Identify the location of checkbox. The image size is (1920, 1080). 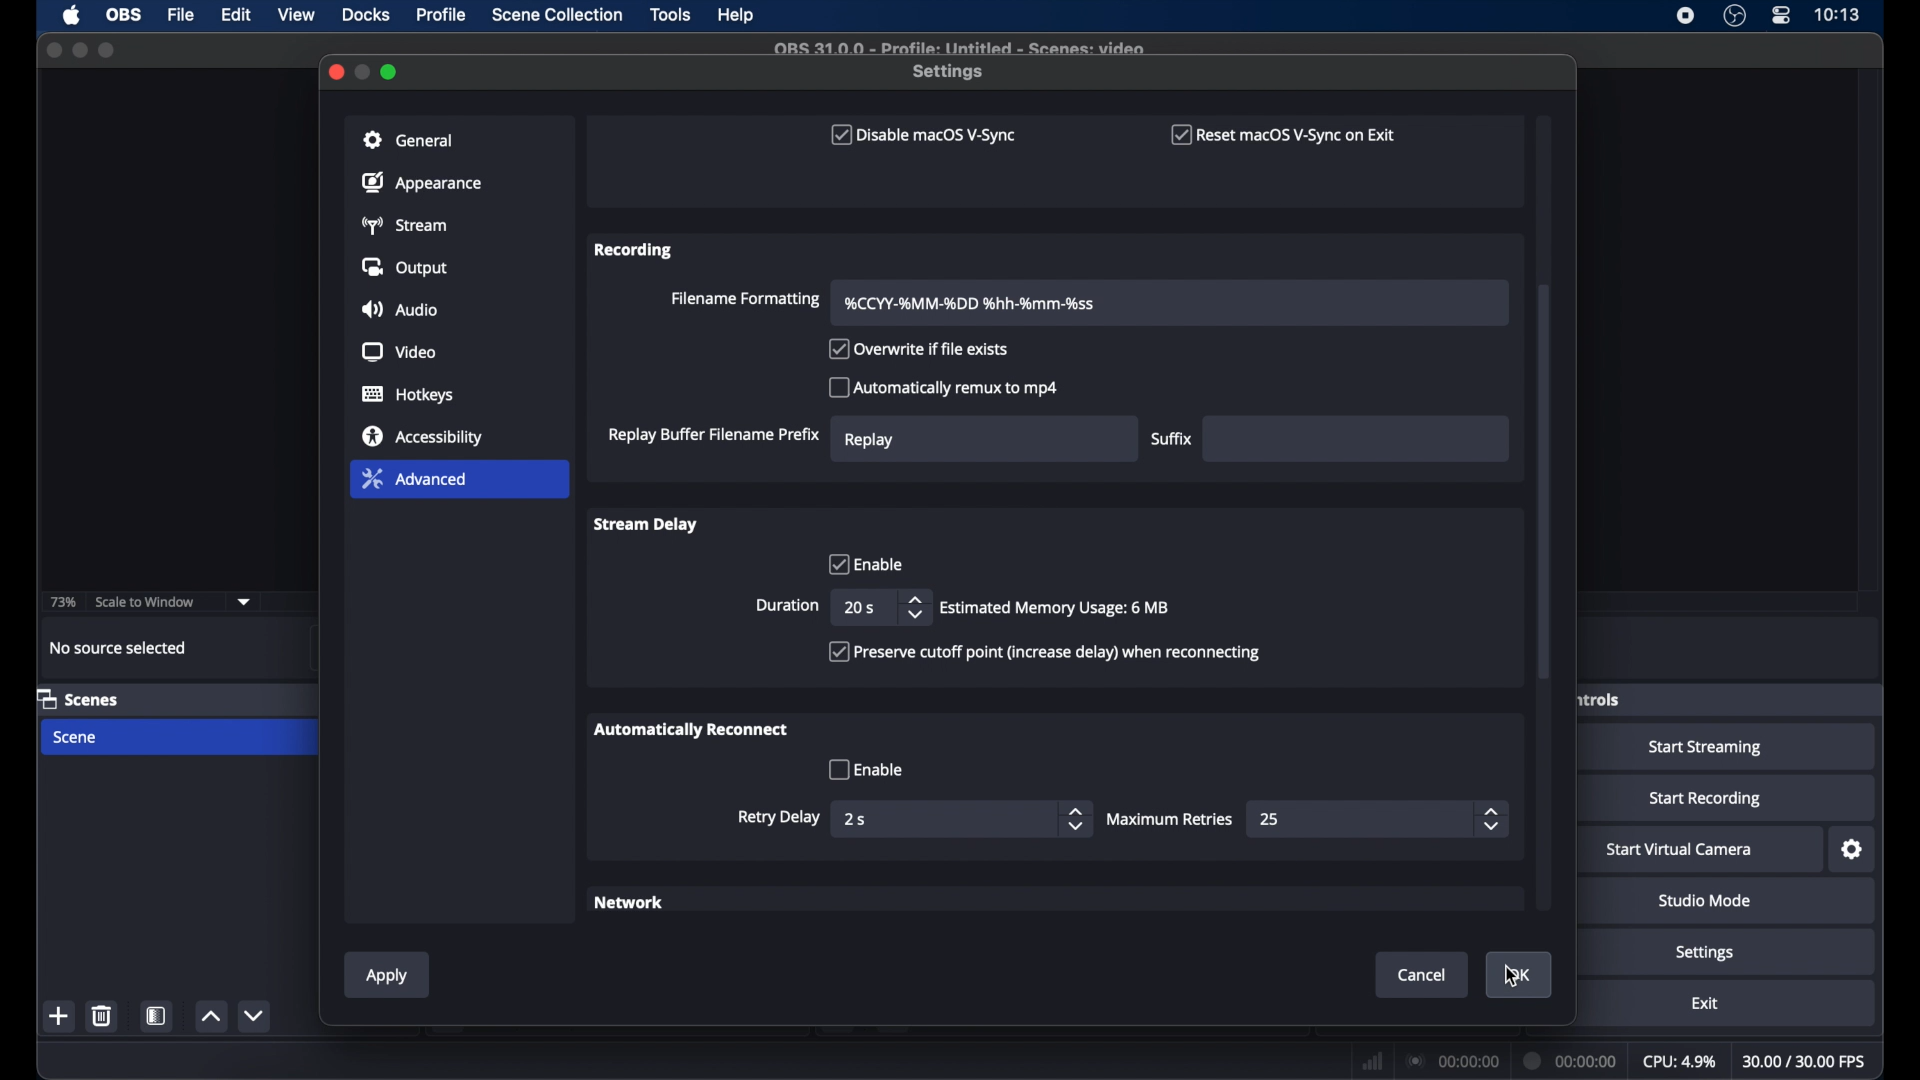
(1044, 652).